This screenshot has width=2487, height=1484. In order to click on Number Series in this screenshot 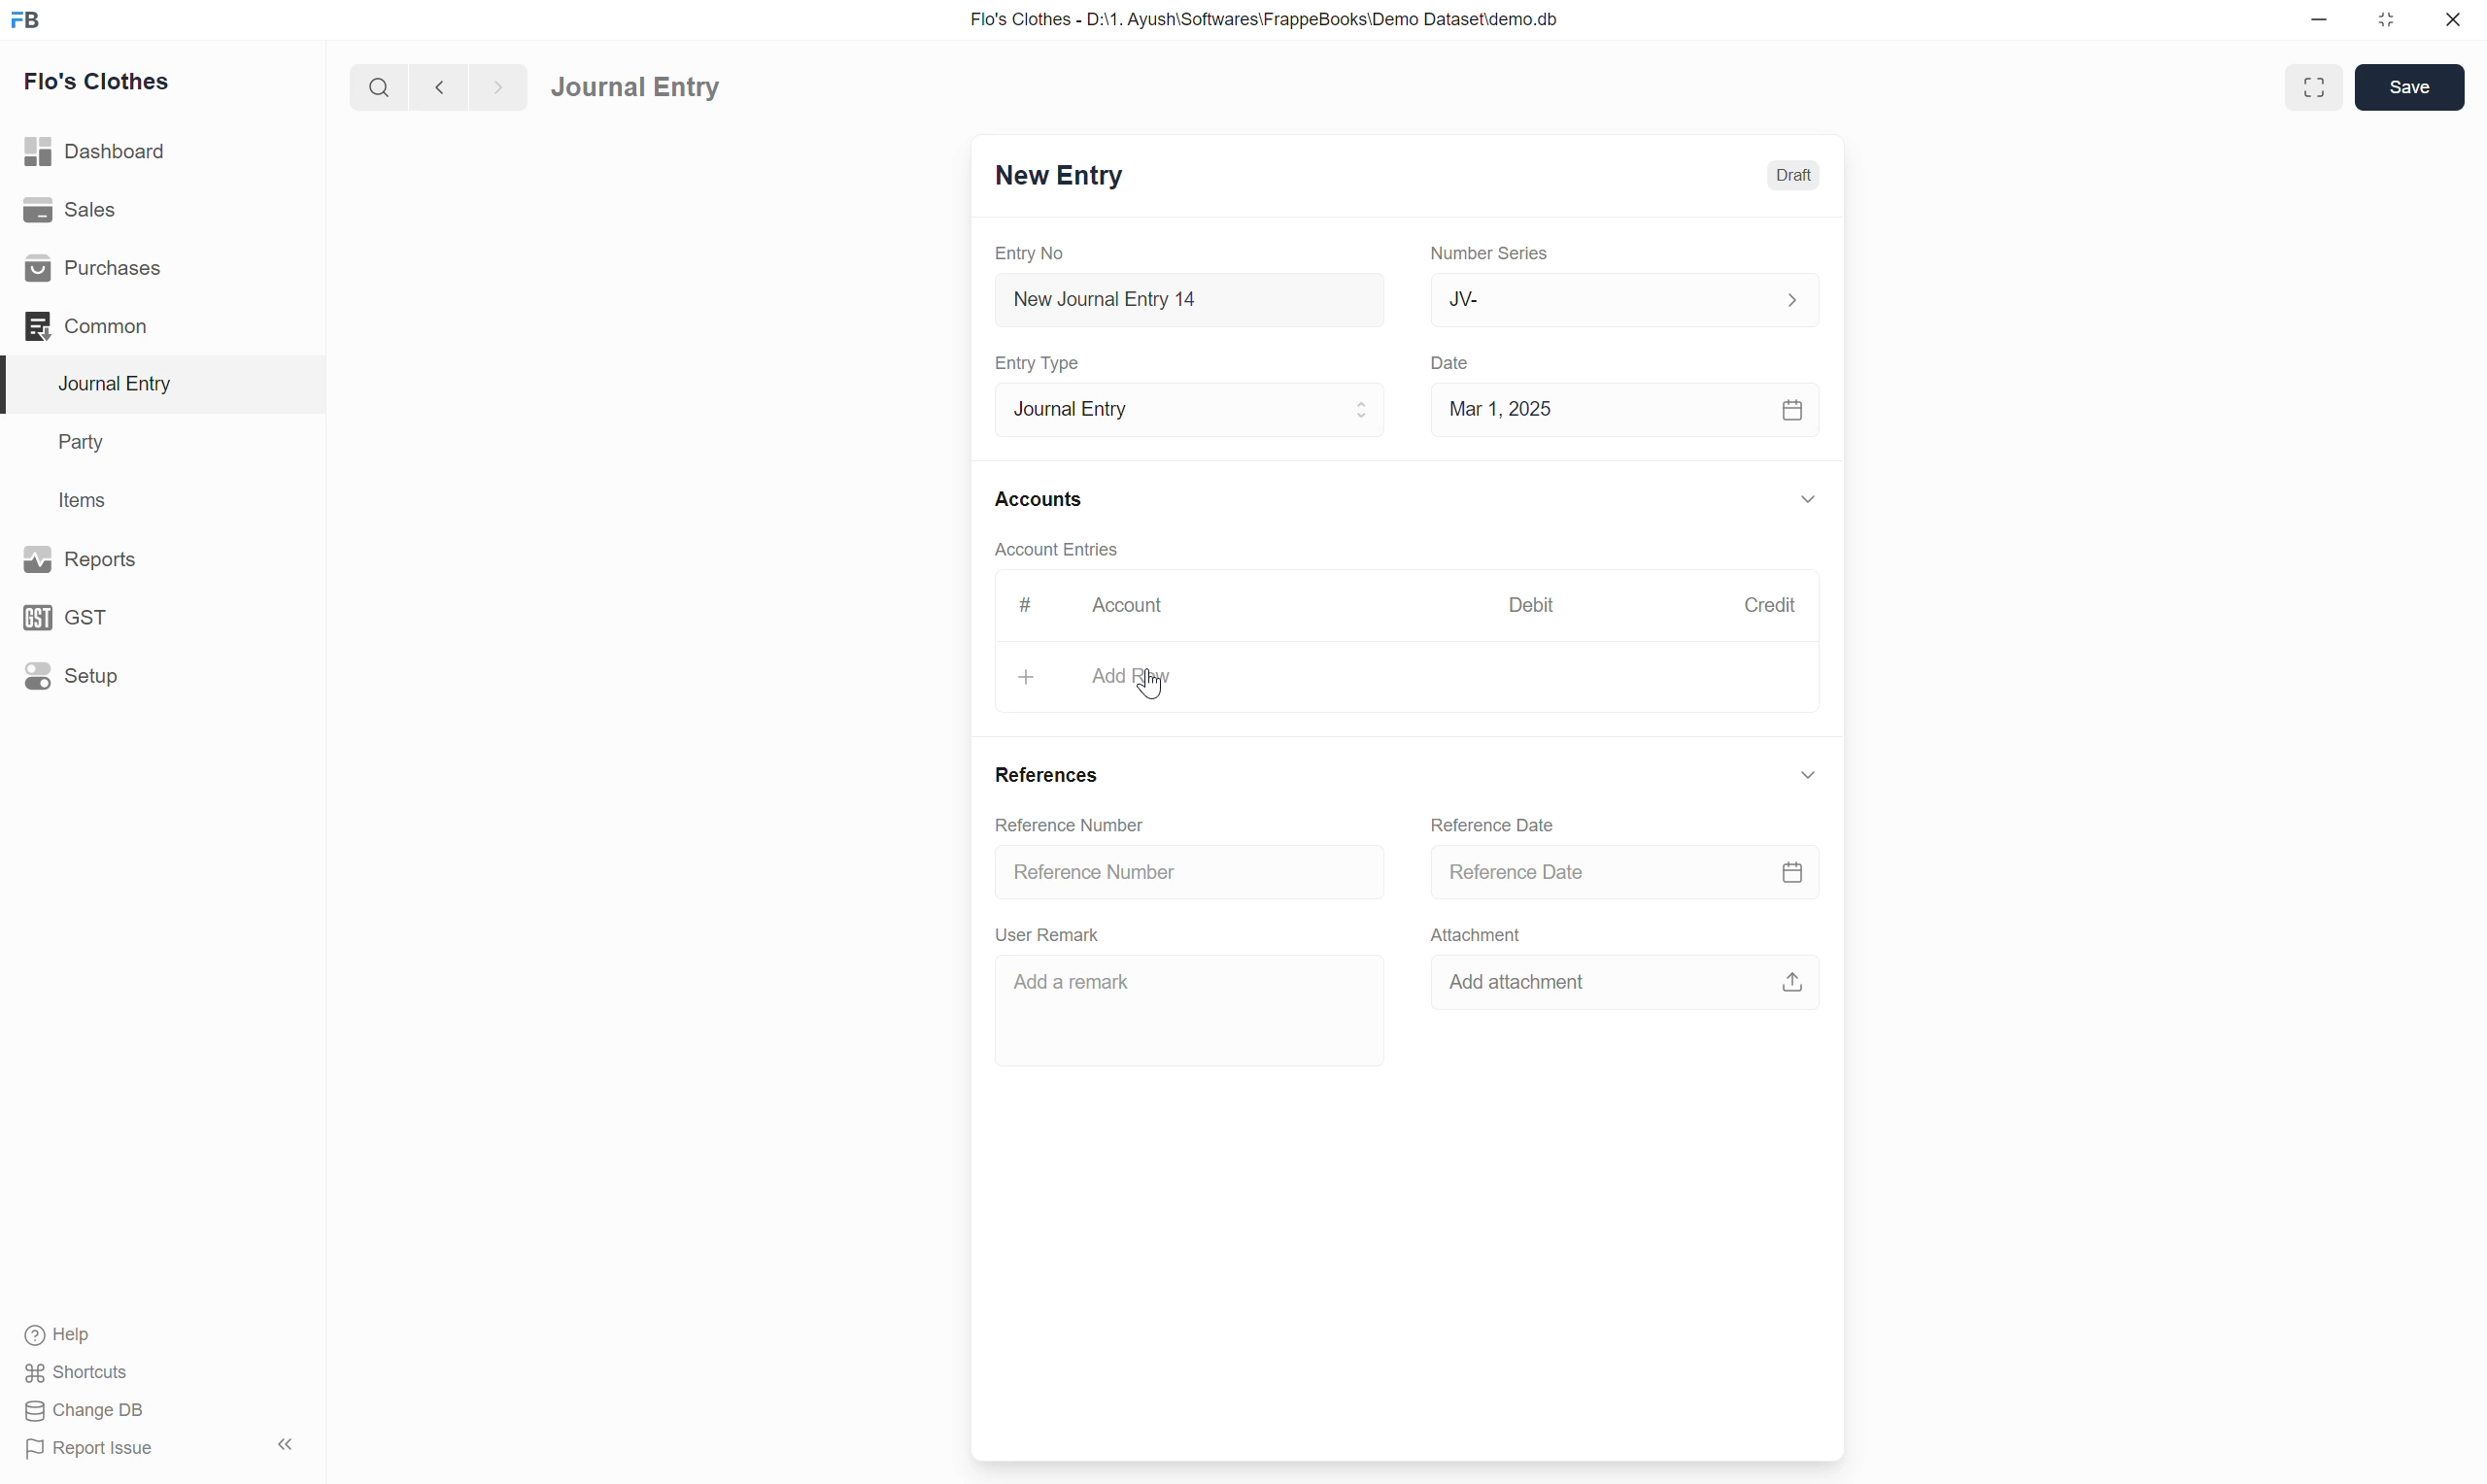, I will do `click(1490, 251)`.